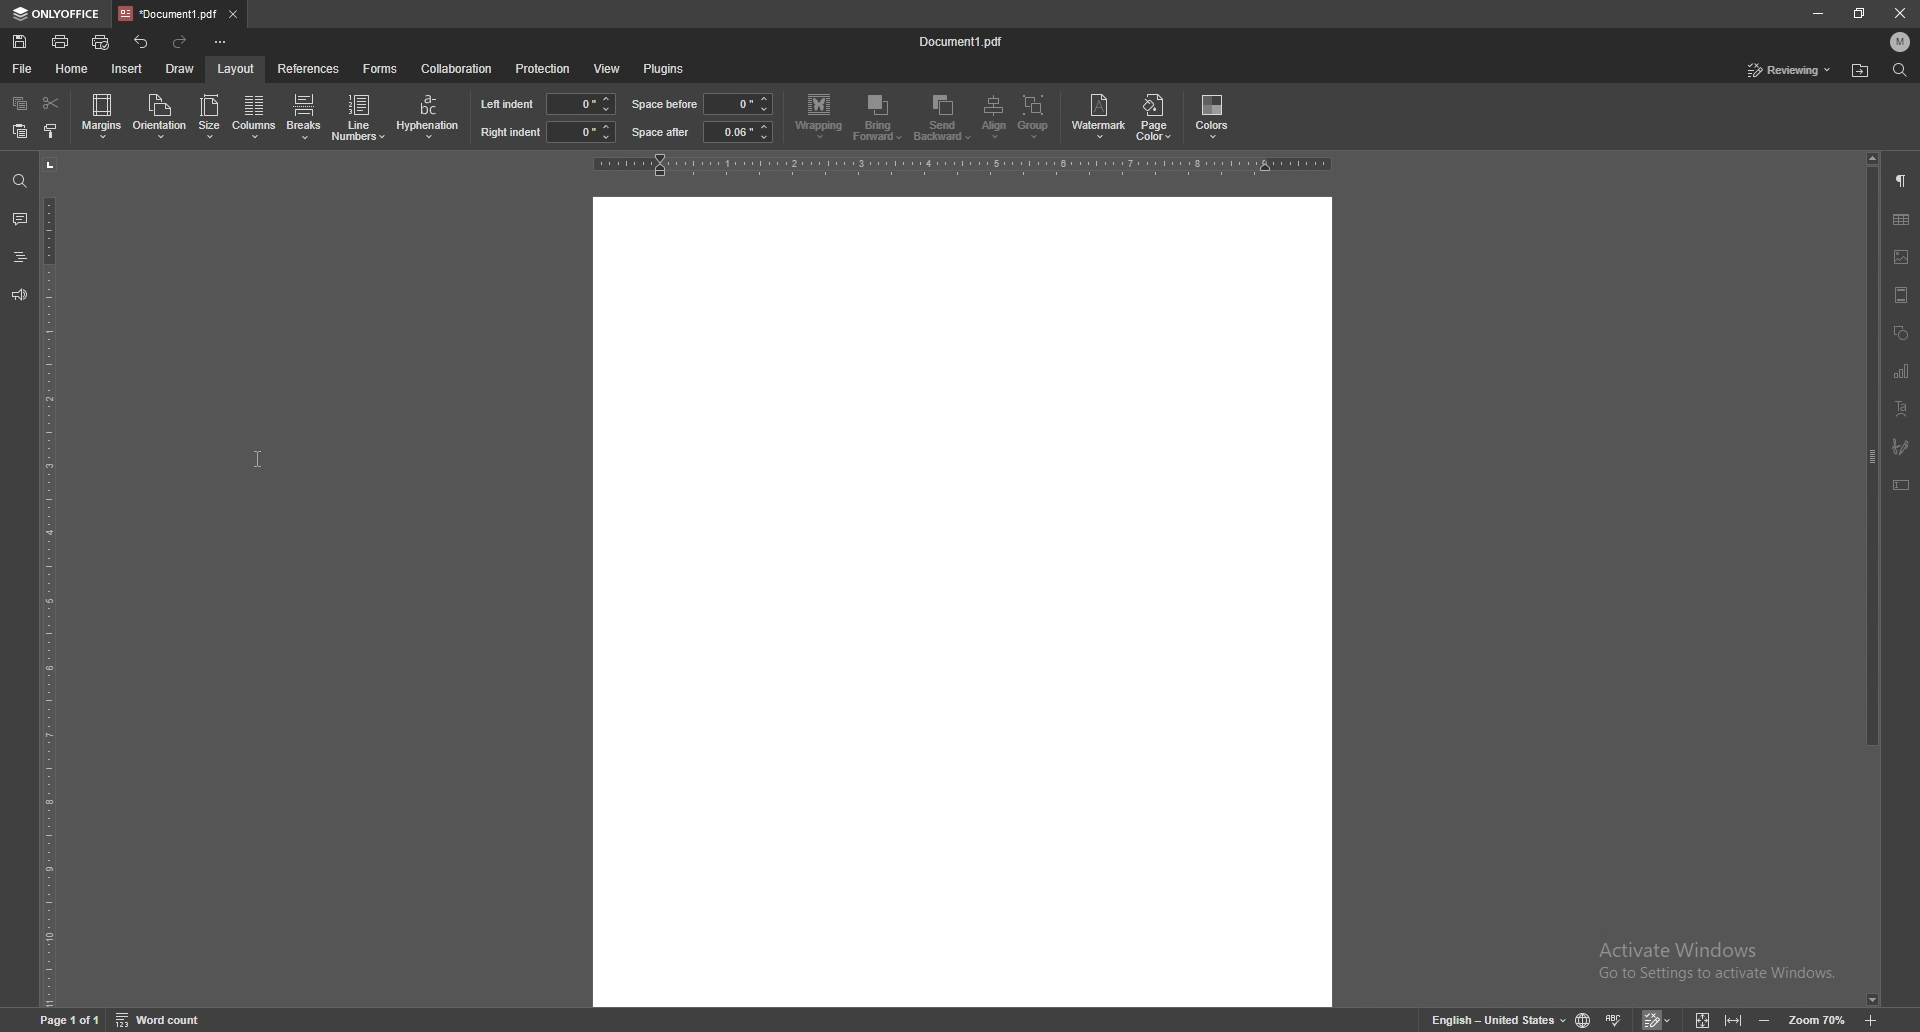 This screenshot has height=1032, width=1920. Describe the element at coordinates (127, 69) in the screenshot. I see `insert` at that location.